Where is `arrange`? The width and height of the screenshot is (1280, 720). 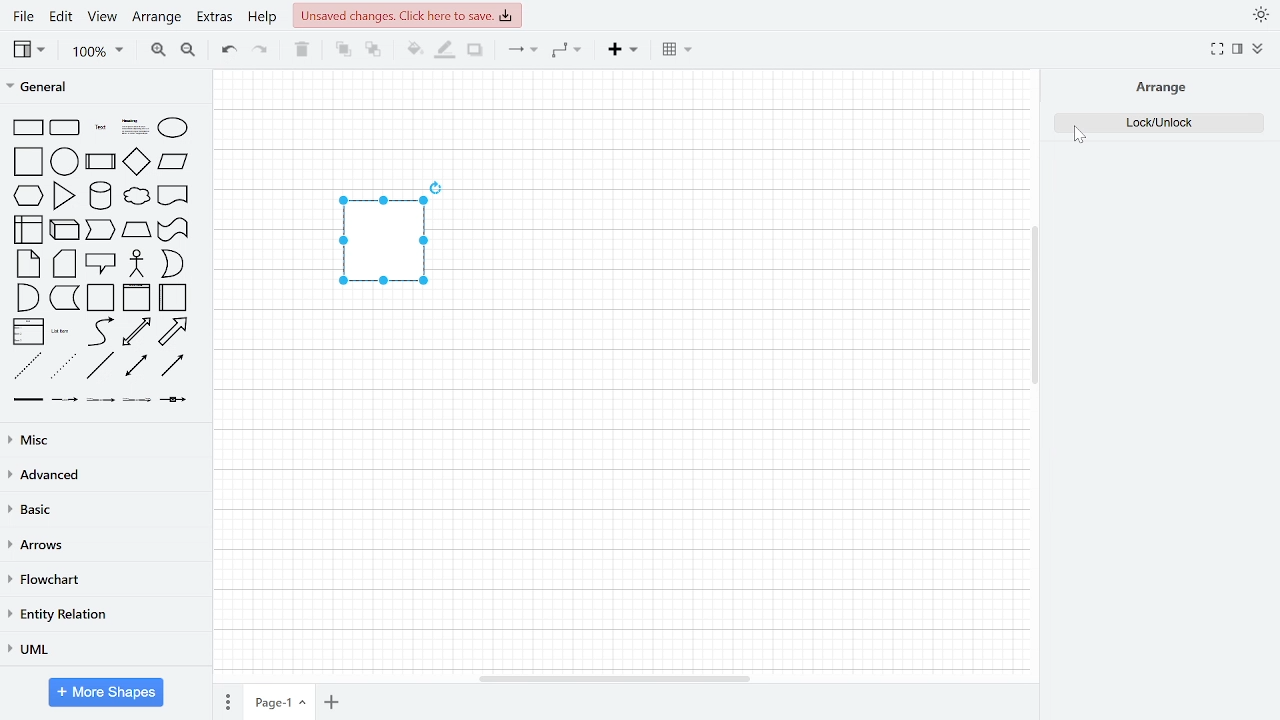
arrange is located at coordinates (1159, 87).